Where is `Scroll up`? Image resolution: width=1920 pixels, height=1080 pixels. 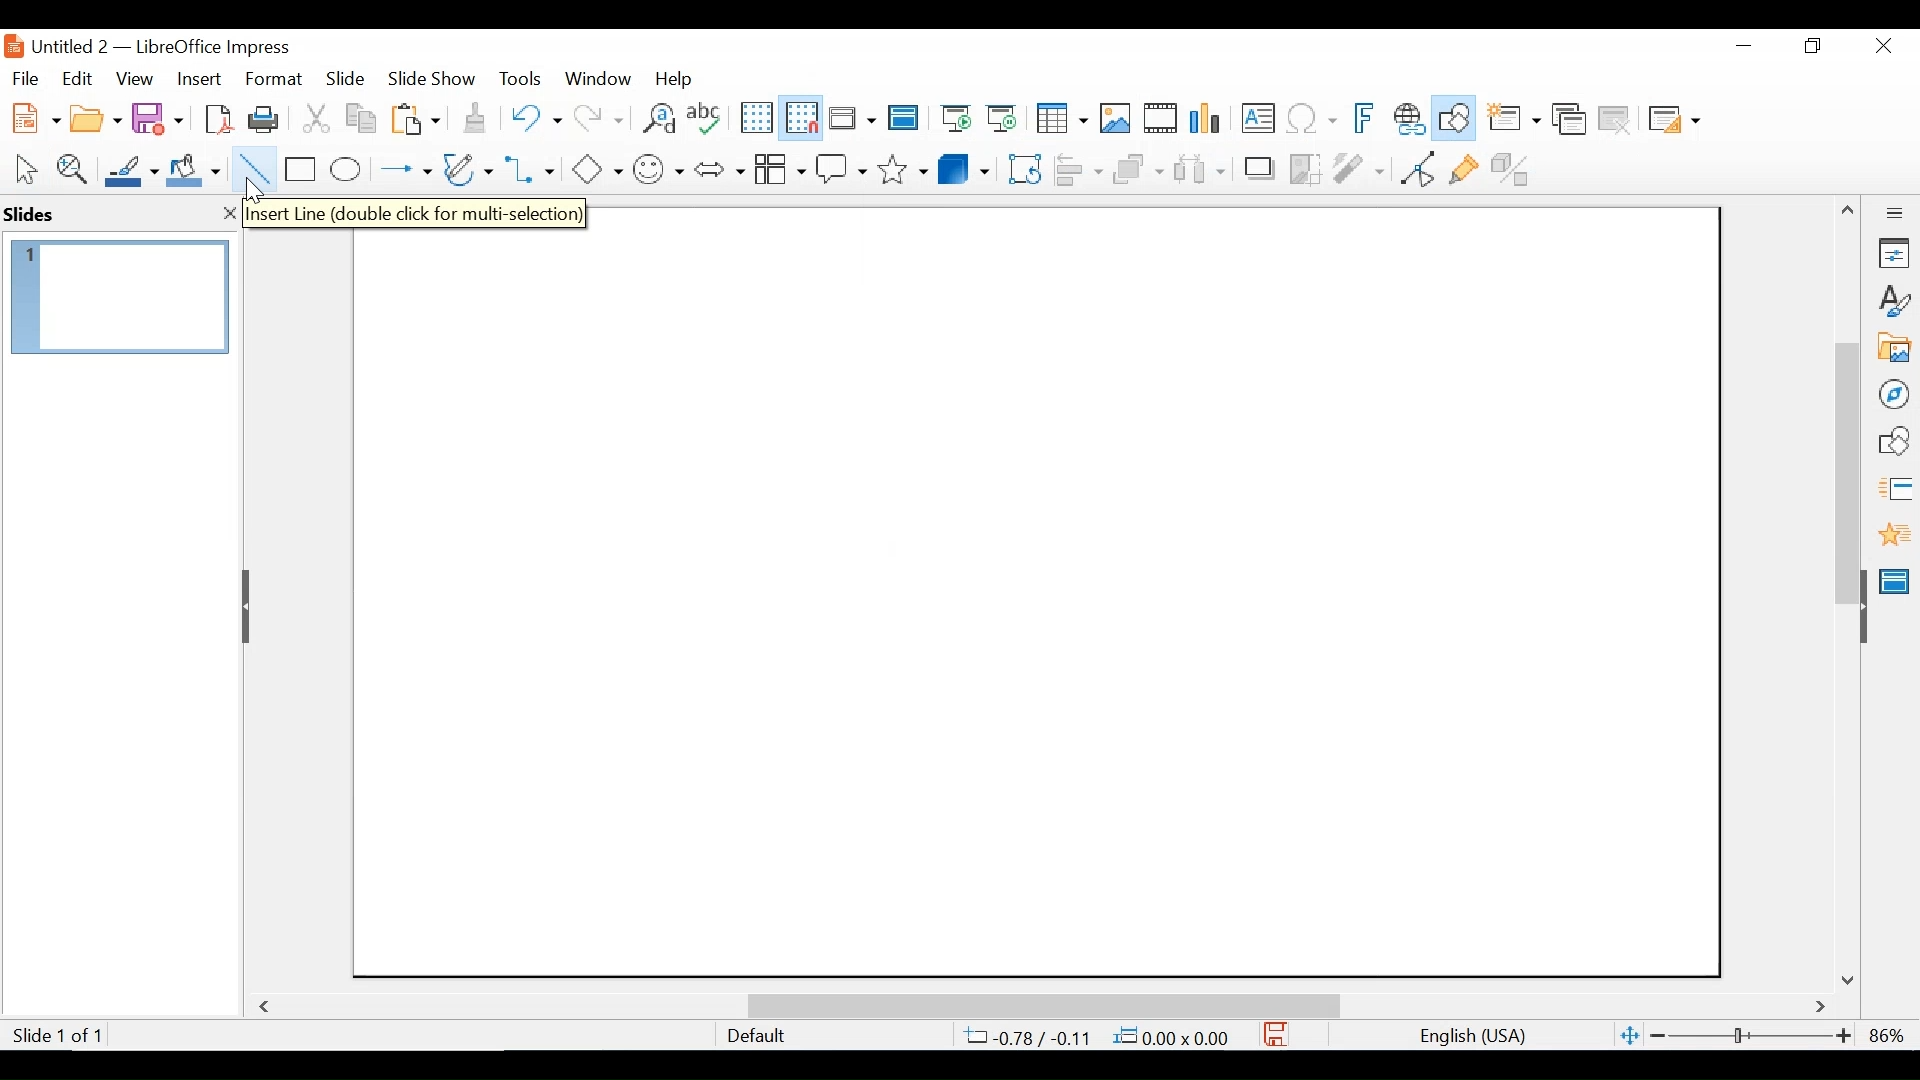
Scroll up is located at coordinates (1849, 210).